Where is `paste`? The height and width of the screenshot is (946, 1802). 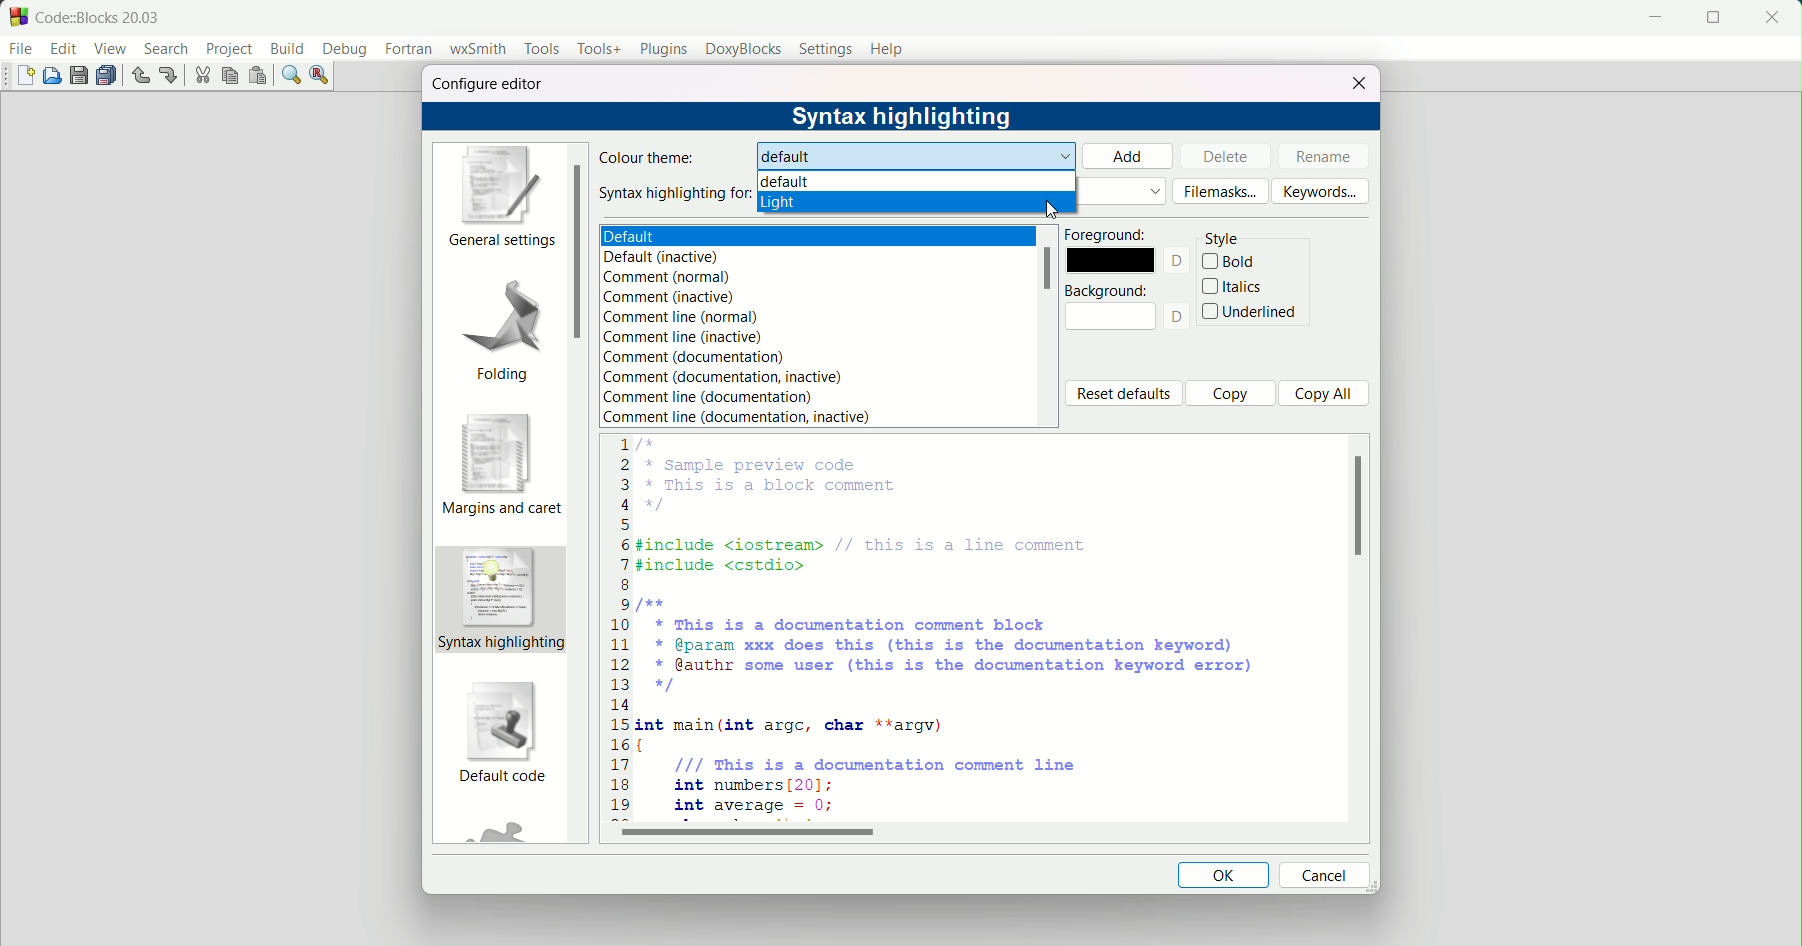
paste is located at coordinates (256, 76).